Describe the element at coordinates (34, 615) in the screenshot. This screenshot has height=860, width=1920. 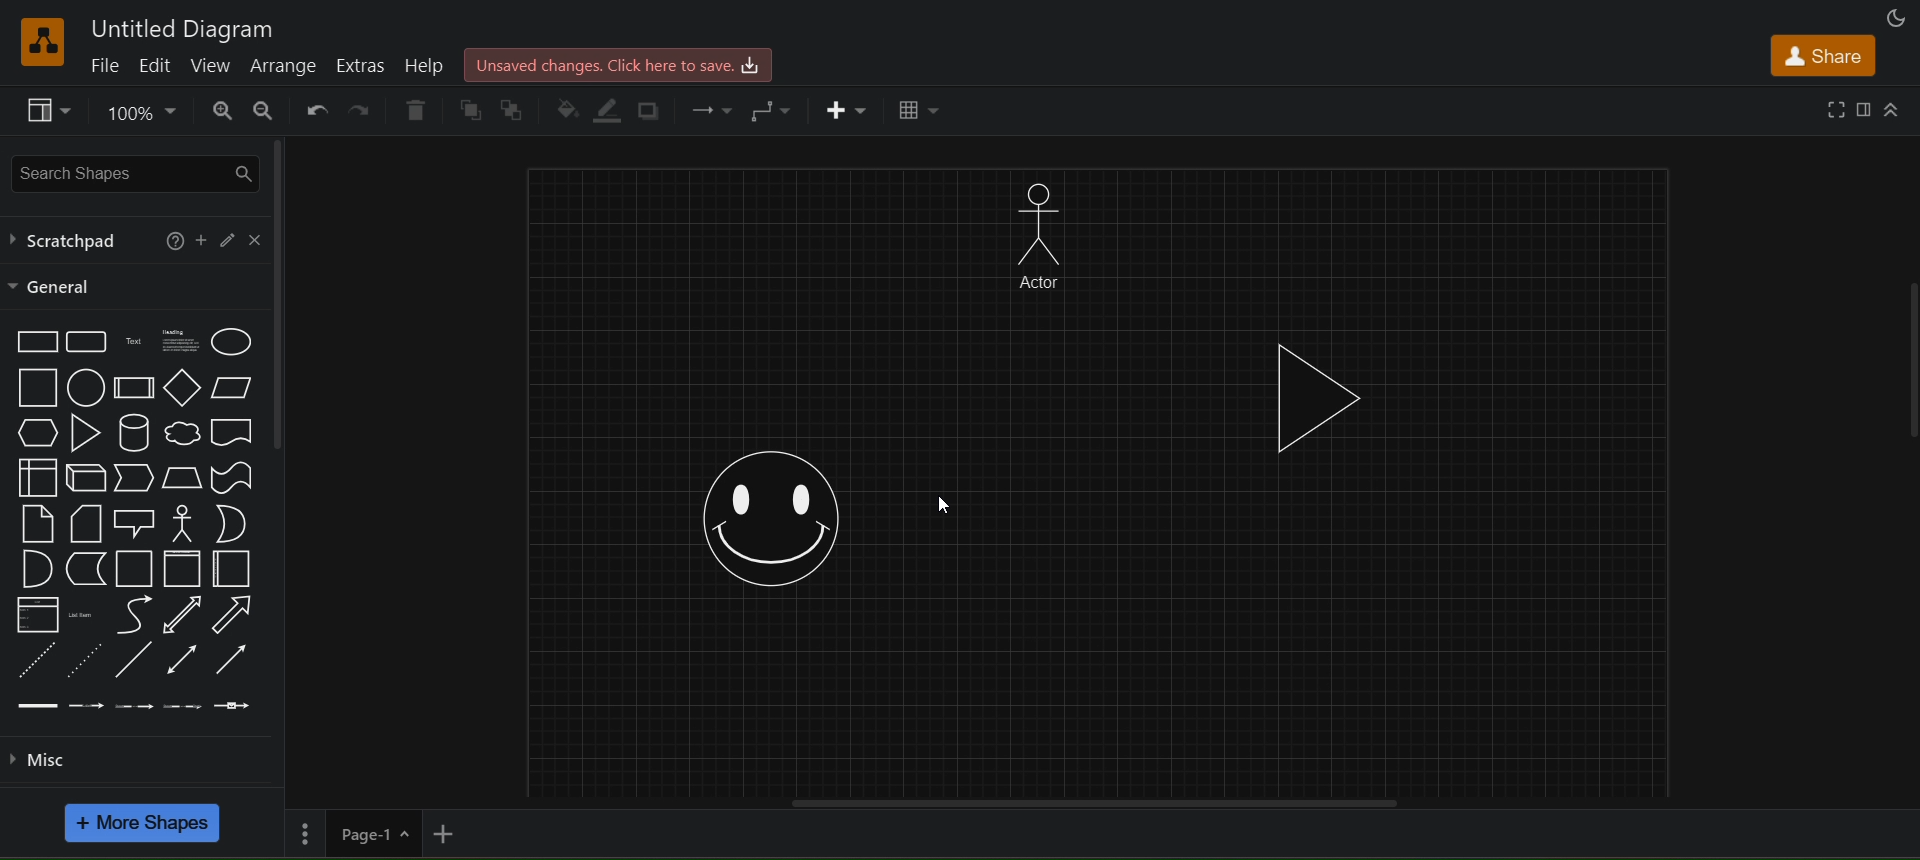
I see `list` at that location.